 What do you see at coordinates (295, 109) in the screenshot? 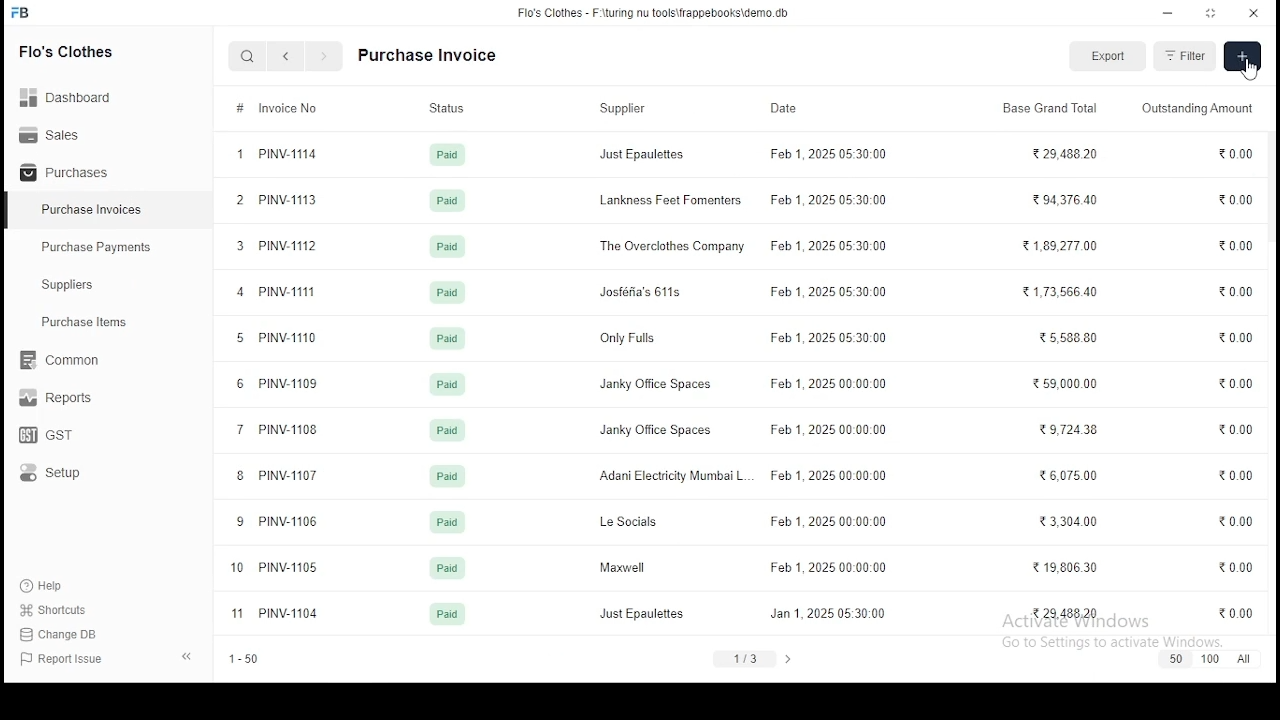
I see `invoice` at bounding box center [295, 109].